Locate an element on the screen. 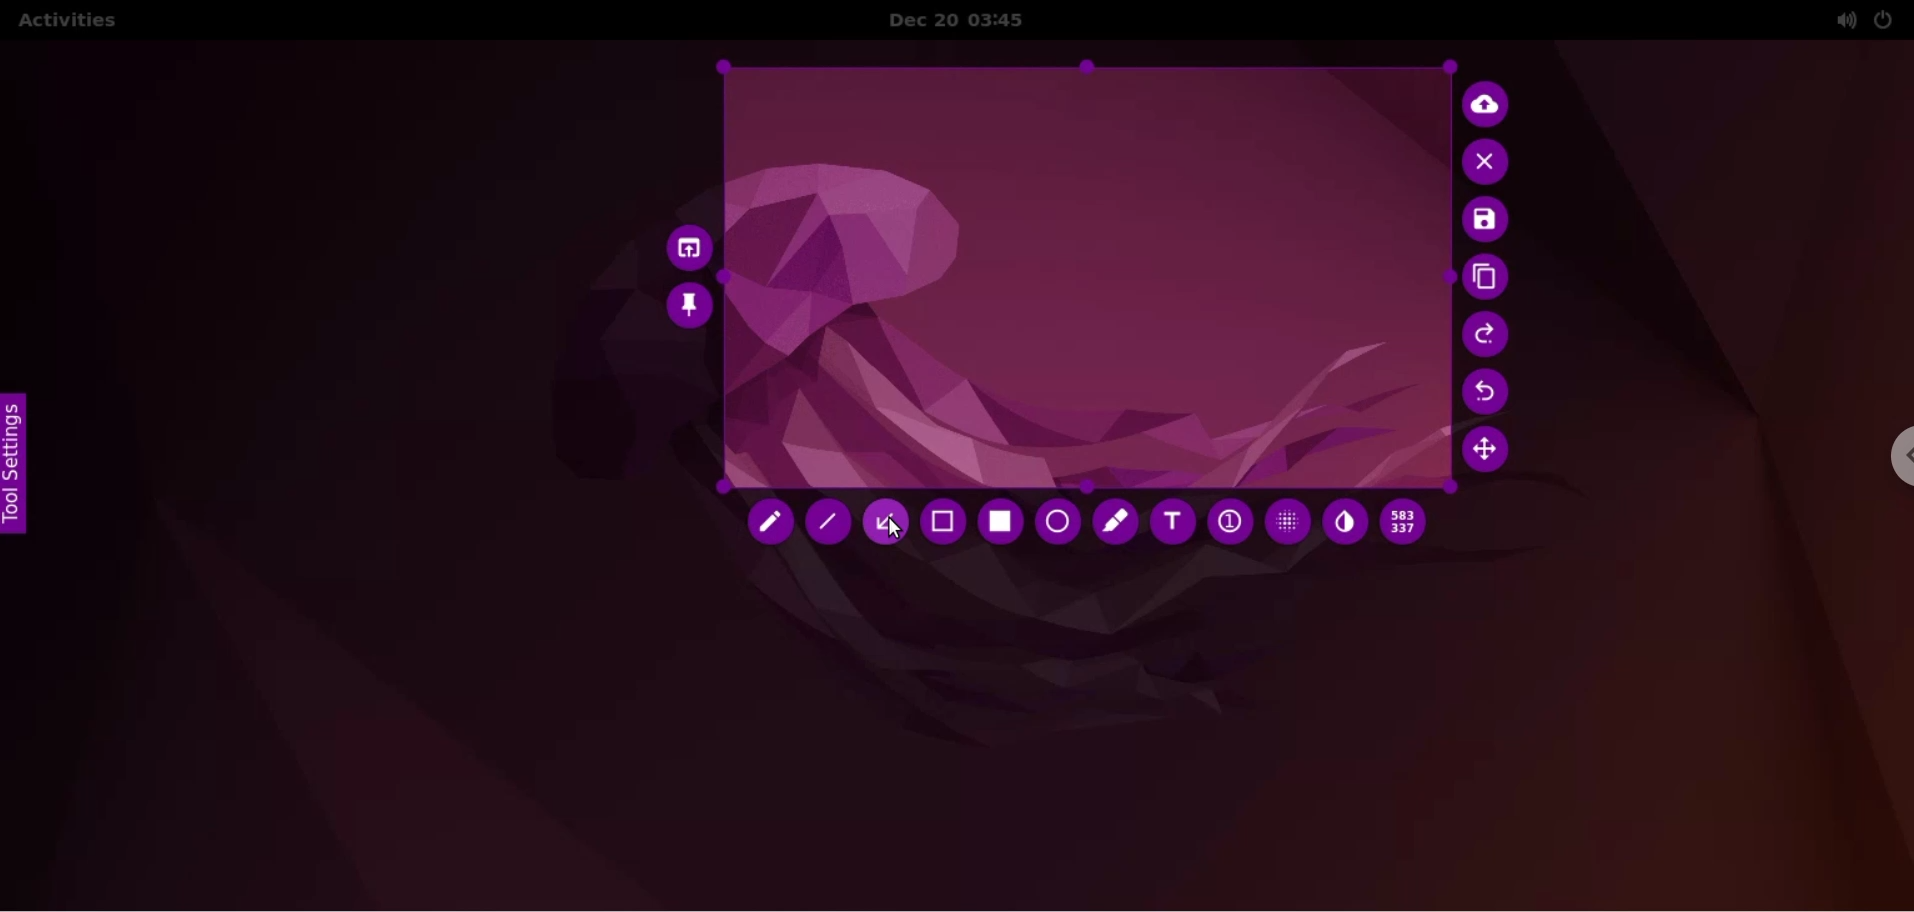  arrow tool is located at coordinates (891, 520).